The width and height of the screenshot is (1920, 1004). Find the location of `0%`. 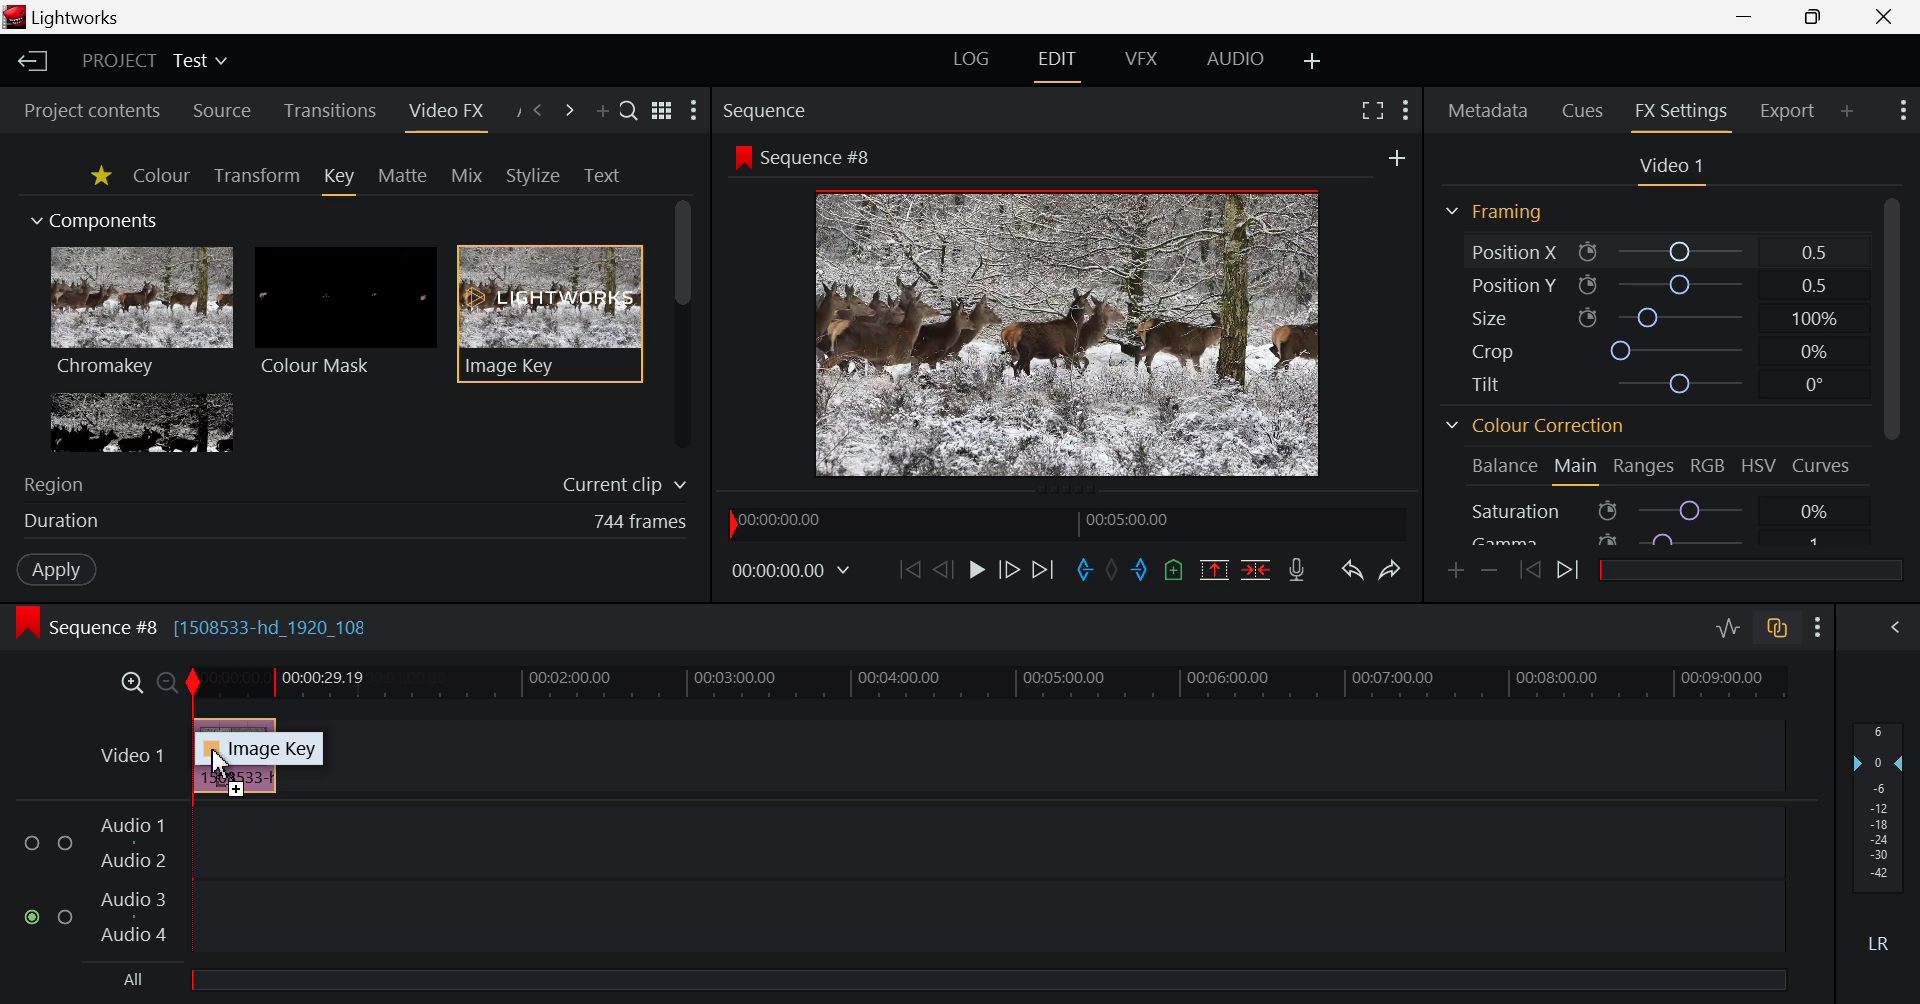

0% is located at coordinates (1818, 513).